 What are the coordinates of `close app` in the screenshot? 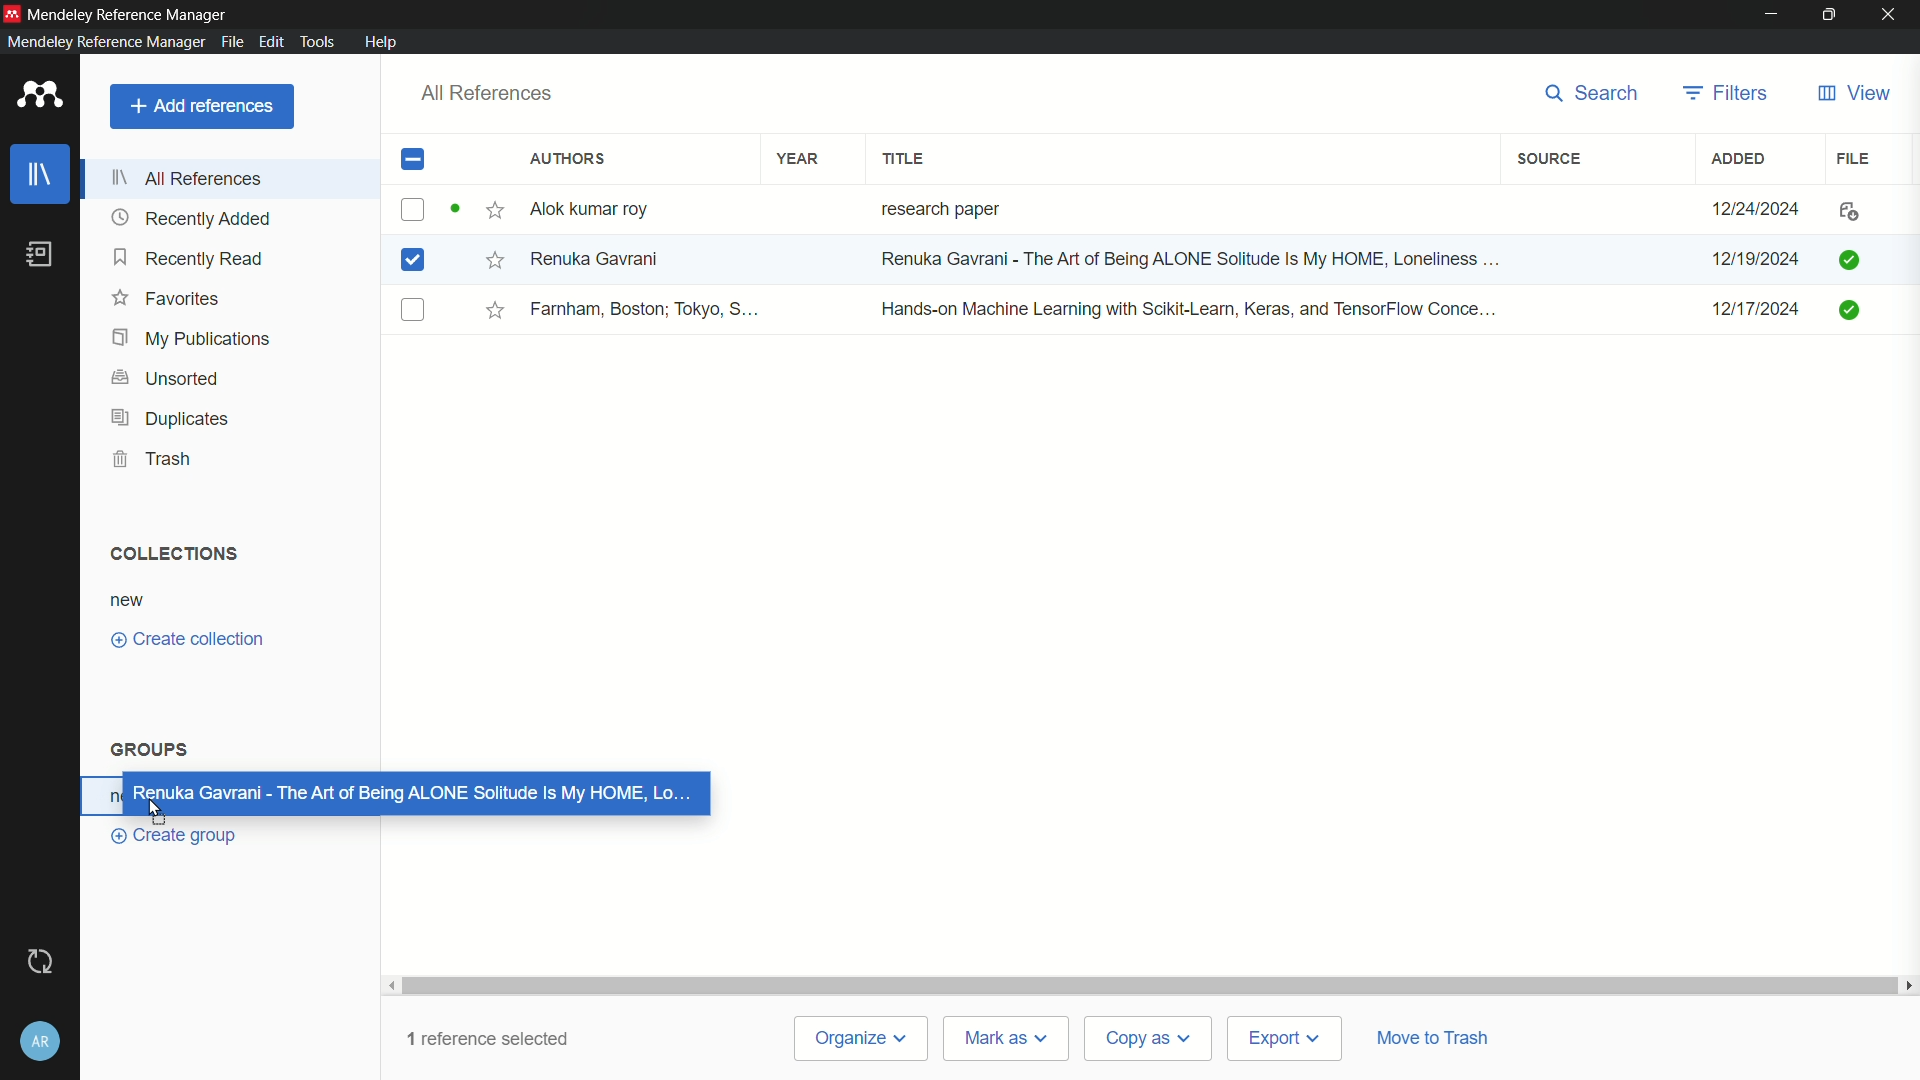 It's located at (1891, 14).